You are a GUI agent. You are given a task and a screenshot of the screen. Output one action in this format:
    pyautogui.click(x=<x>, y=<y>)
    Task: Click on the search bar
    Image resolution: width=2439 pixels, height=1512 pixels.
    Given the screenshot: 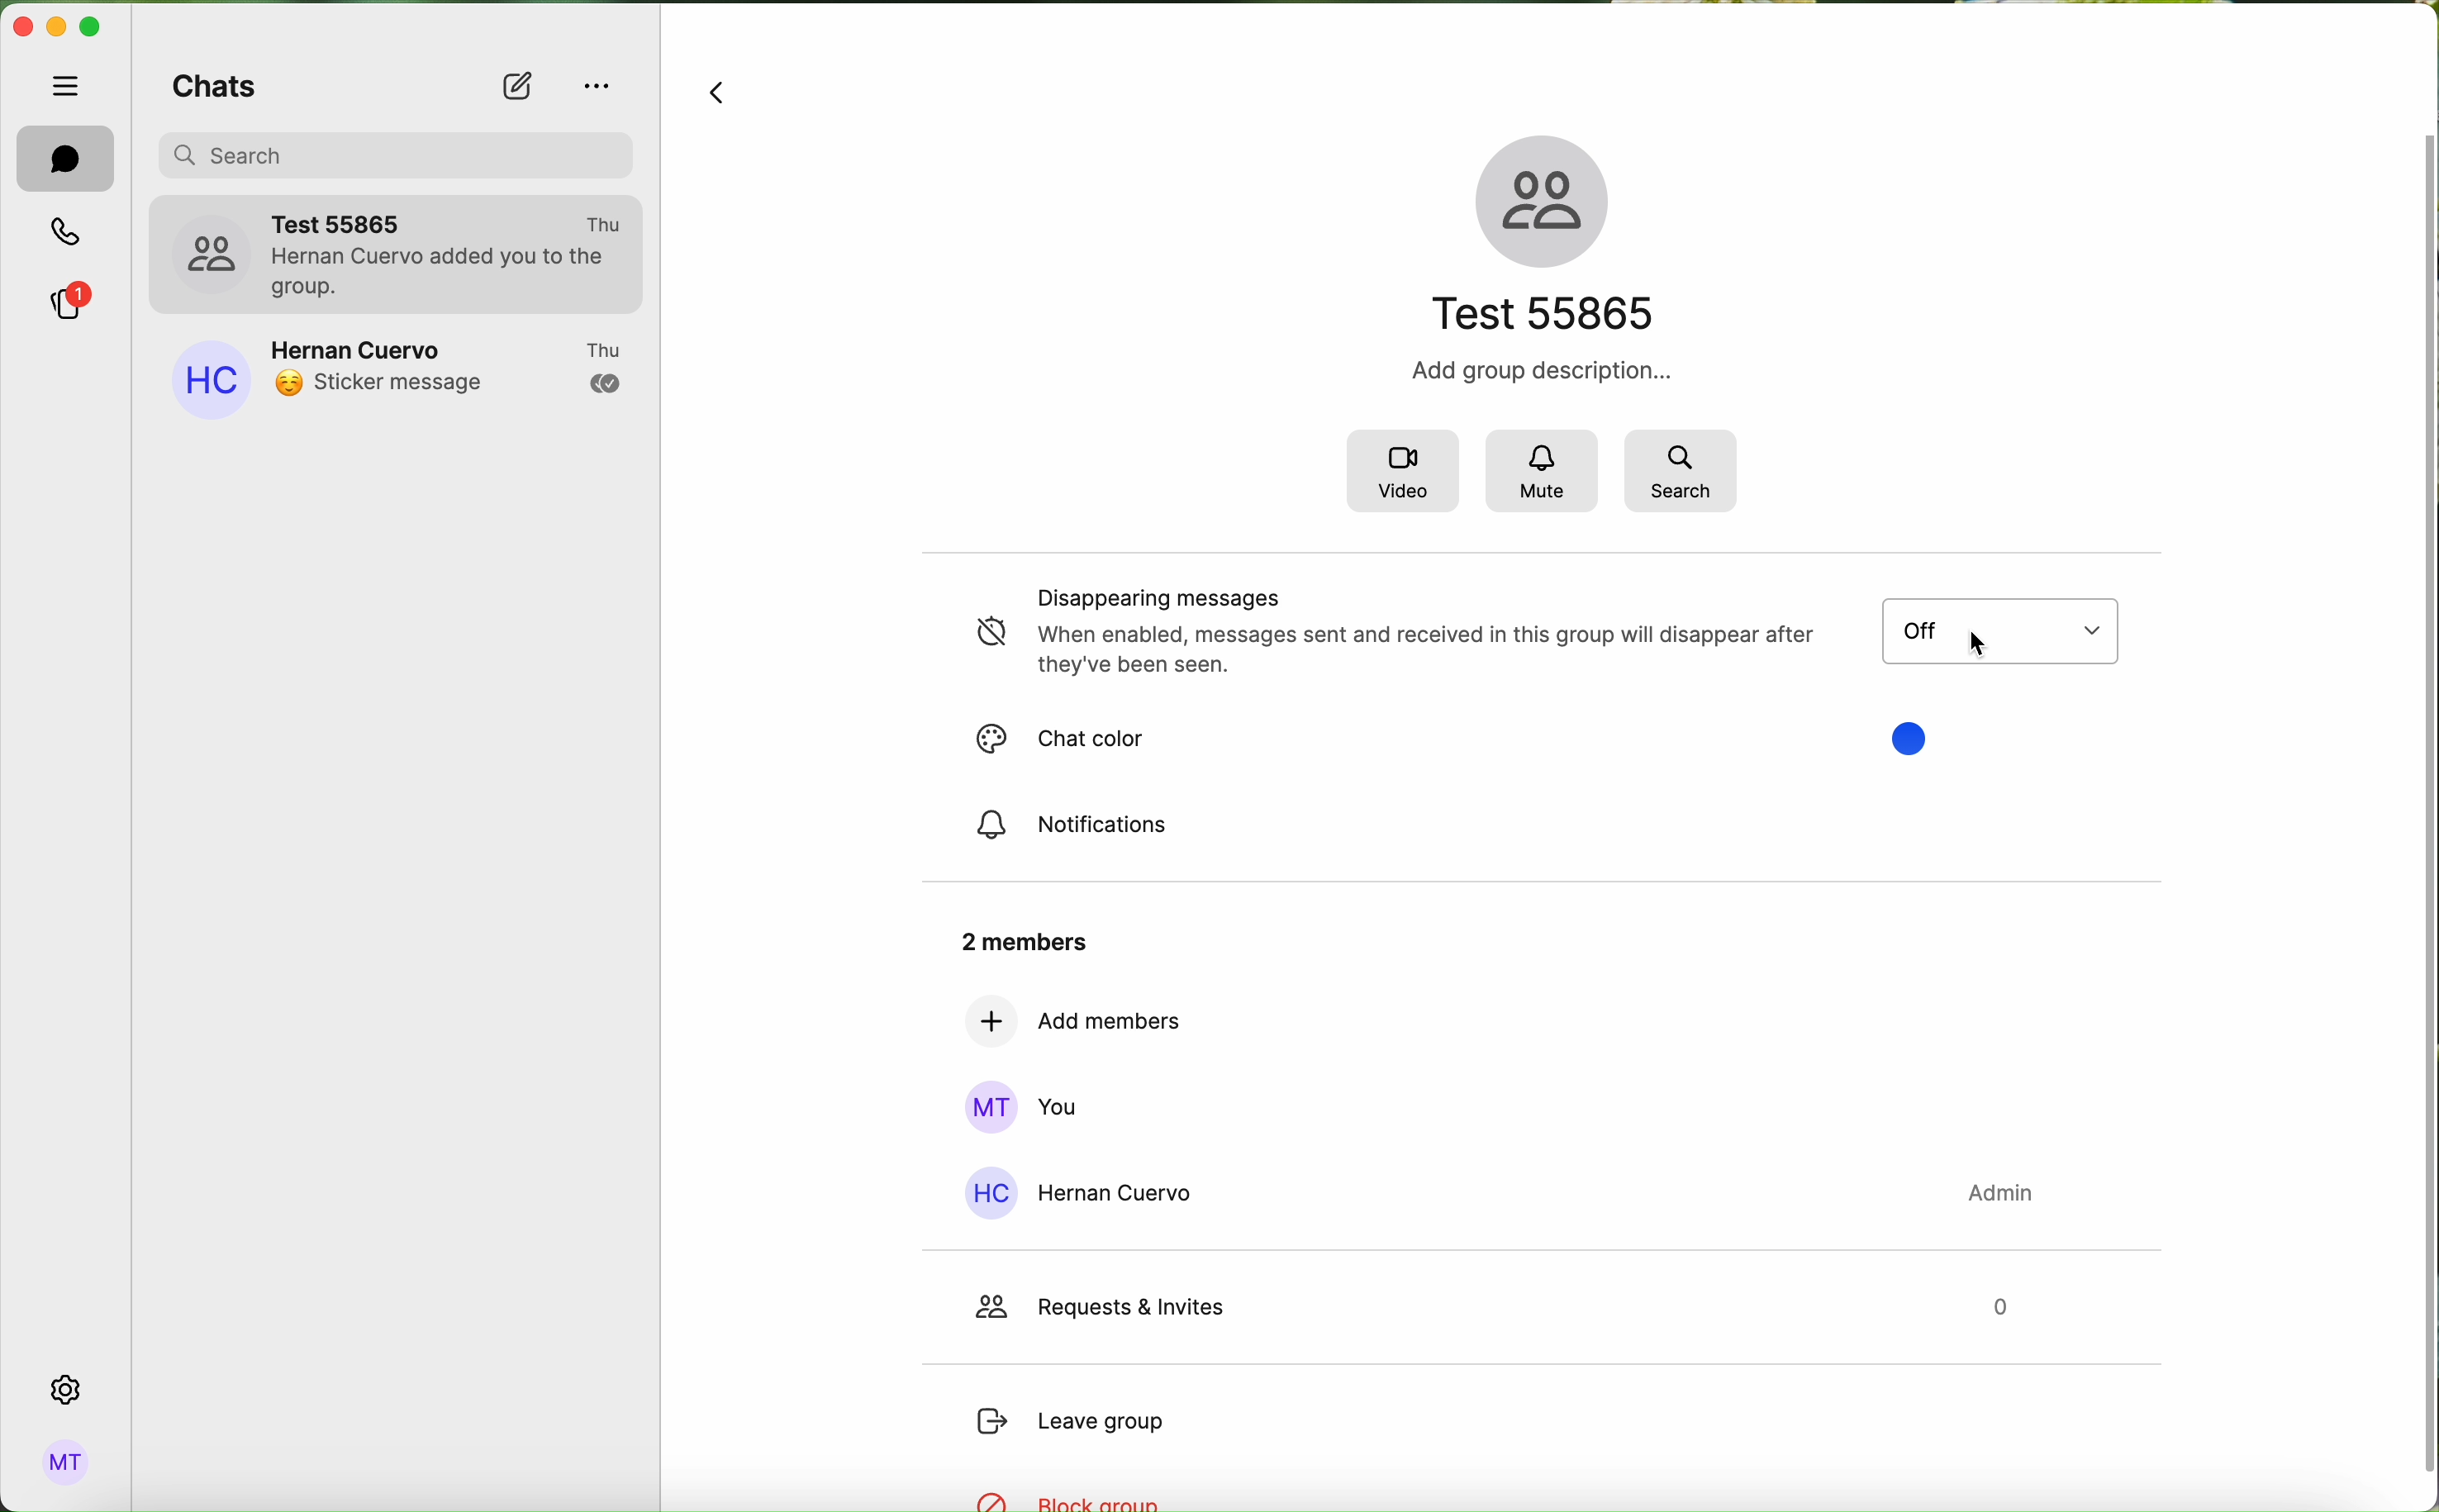 What is the action you would take?
    pyautogui.click(x=402, y=152)
    